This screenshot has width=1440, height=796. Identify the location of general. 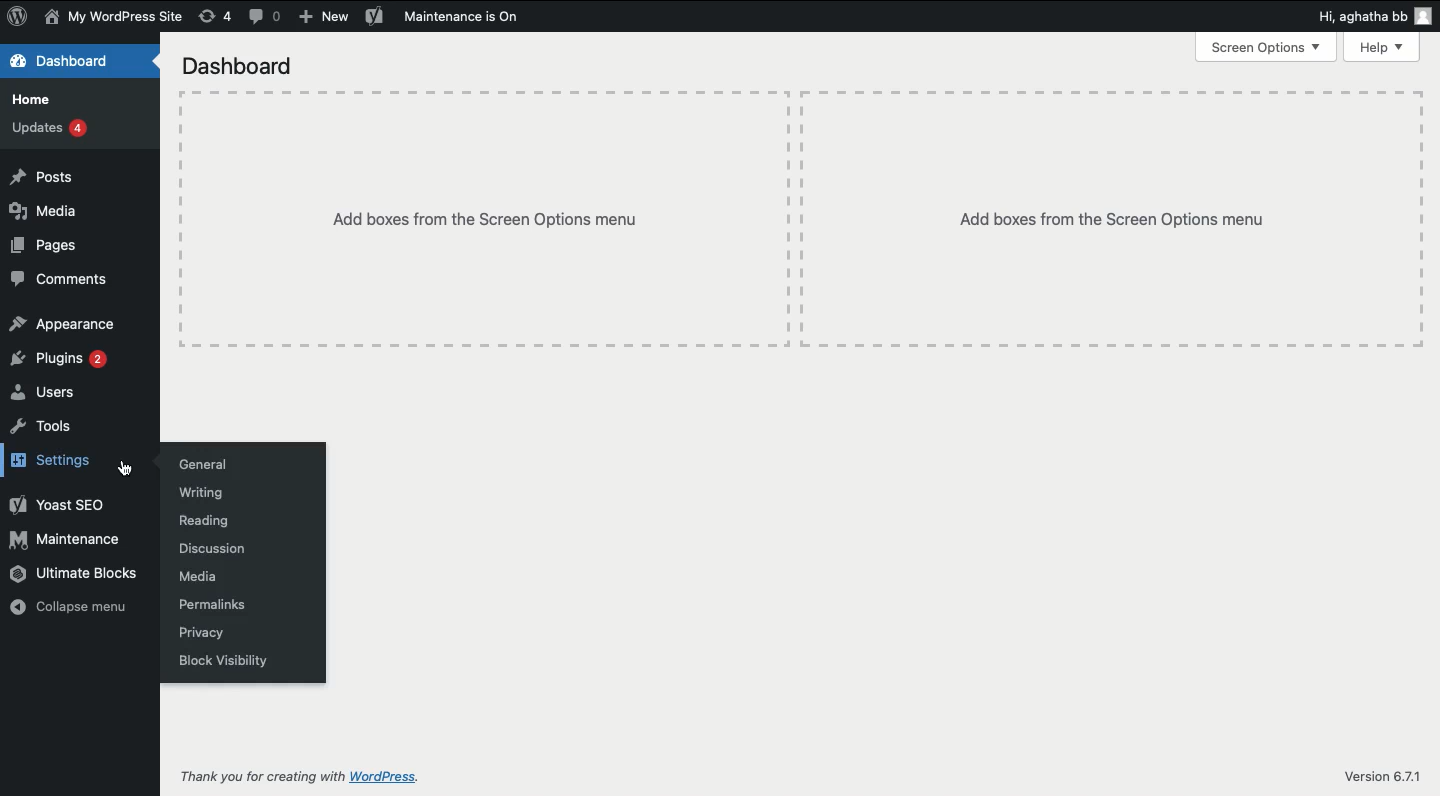
(200, 465).